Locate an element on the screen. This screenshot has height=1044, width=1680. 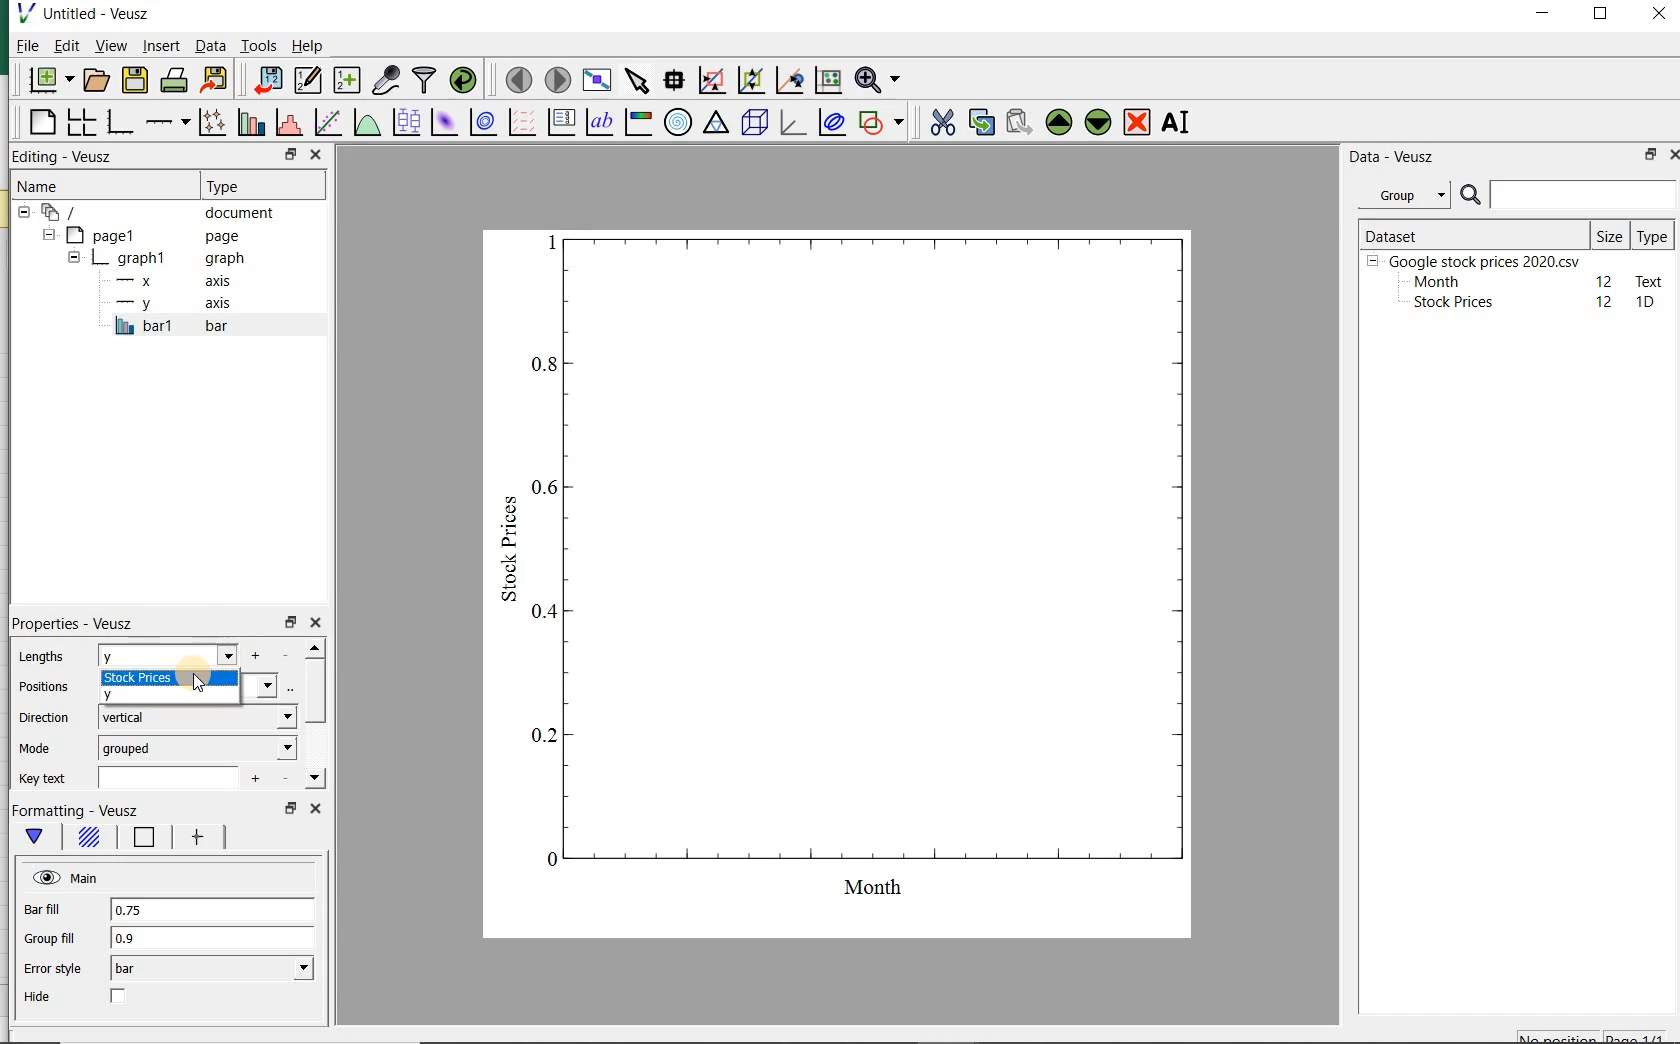
Direction is located at coordinates (47, 720).